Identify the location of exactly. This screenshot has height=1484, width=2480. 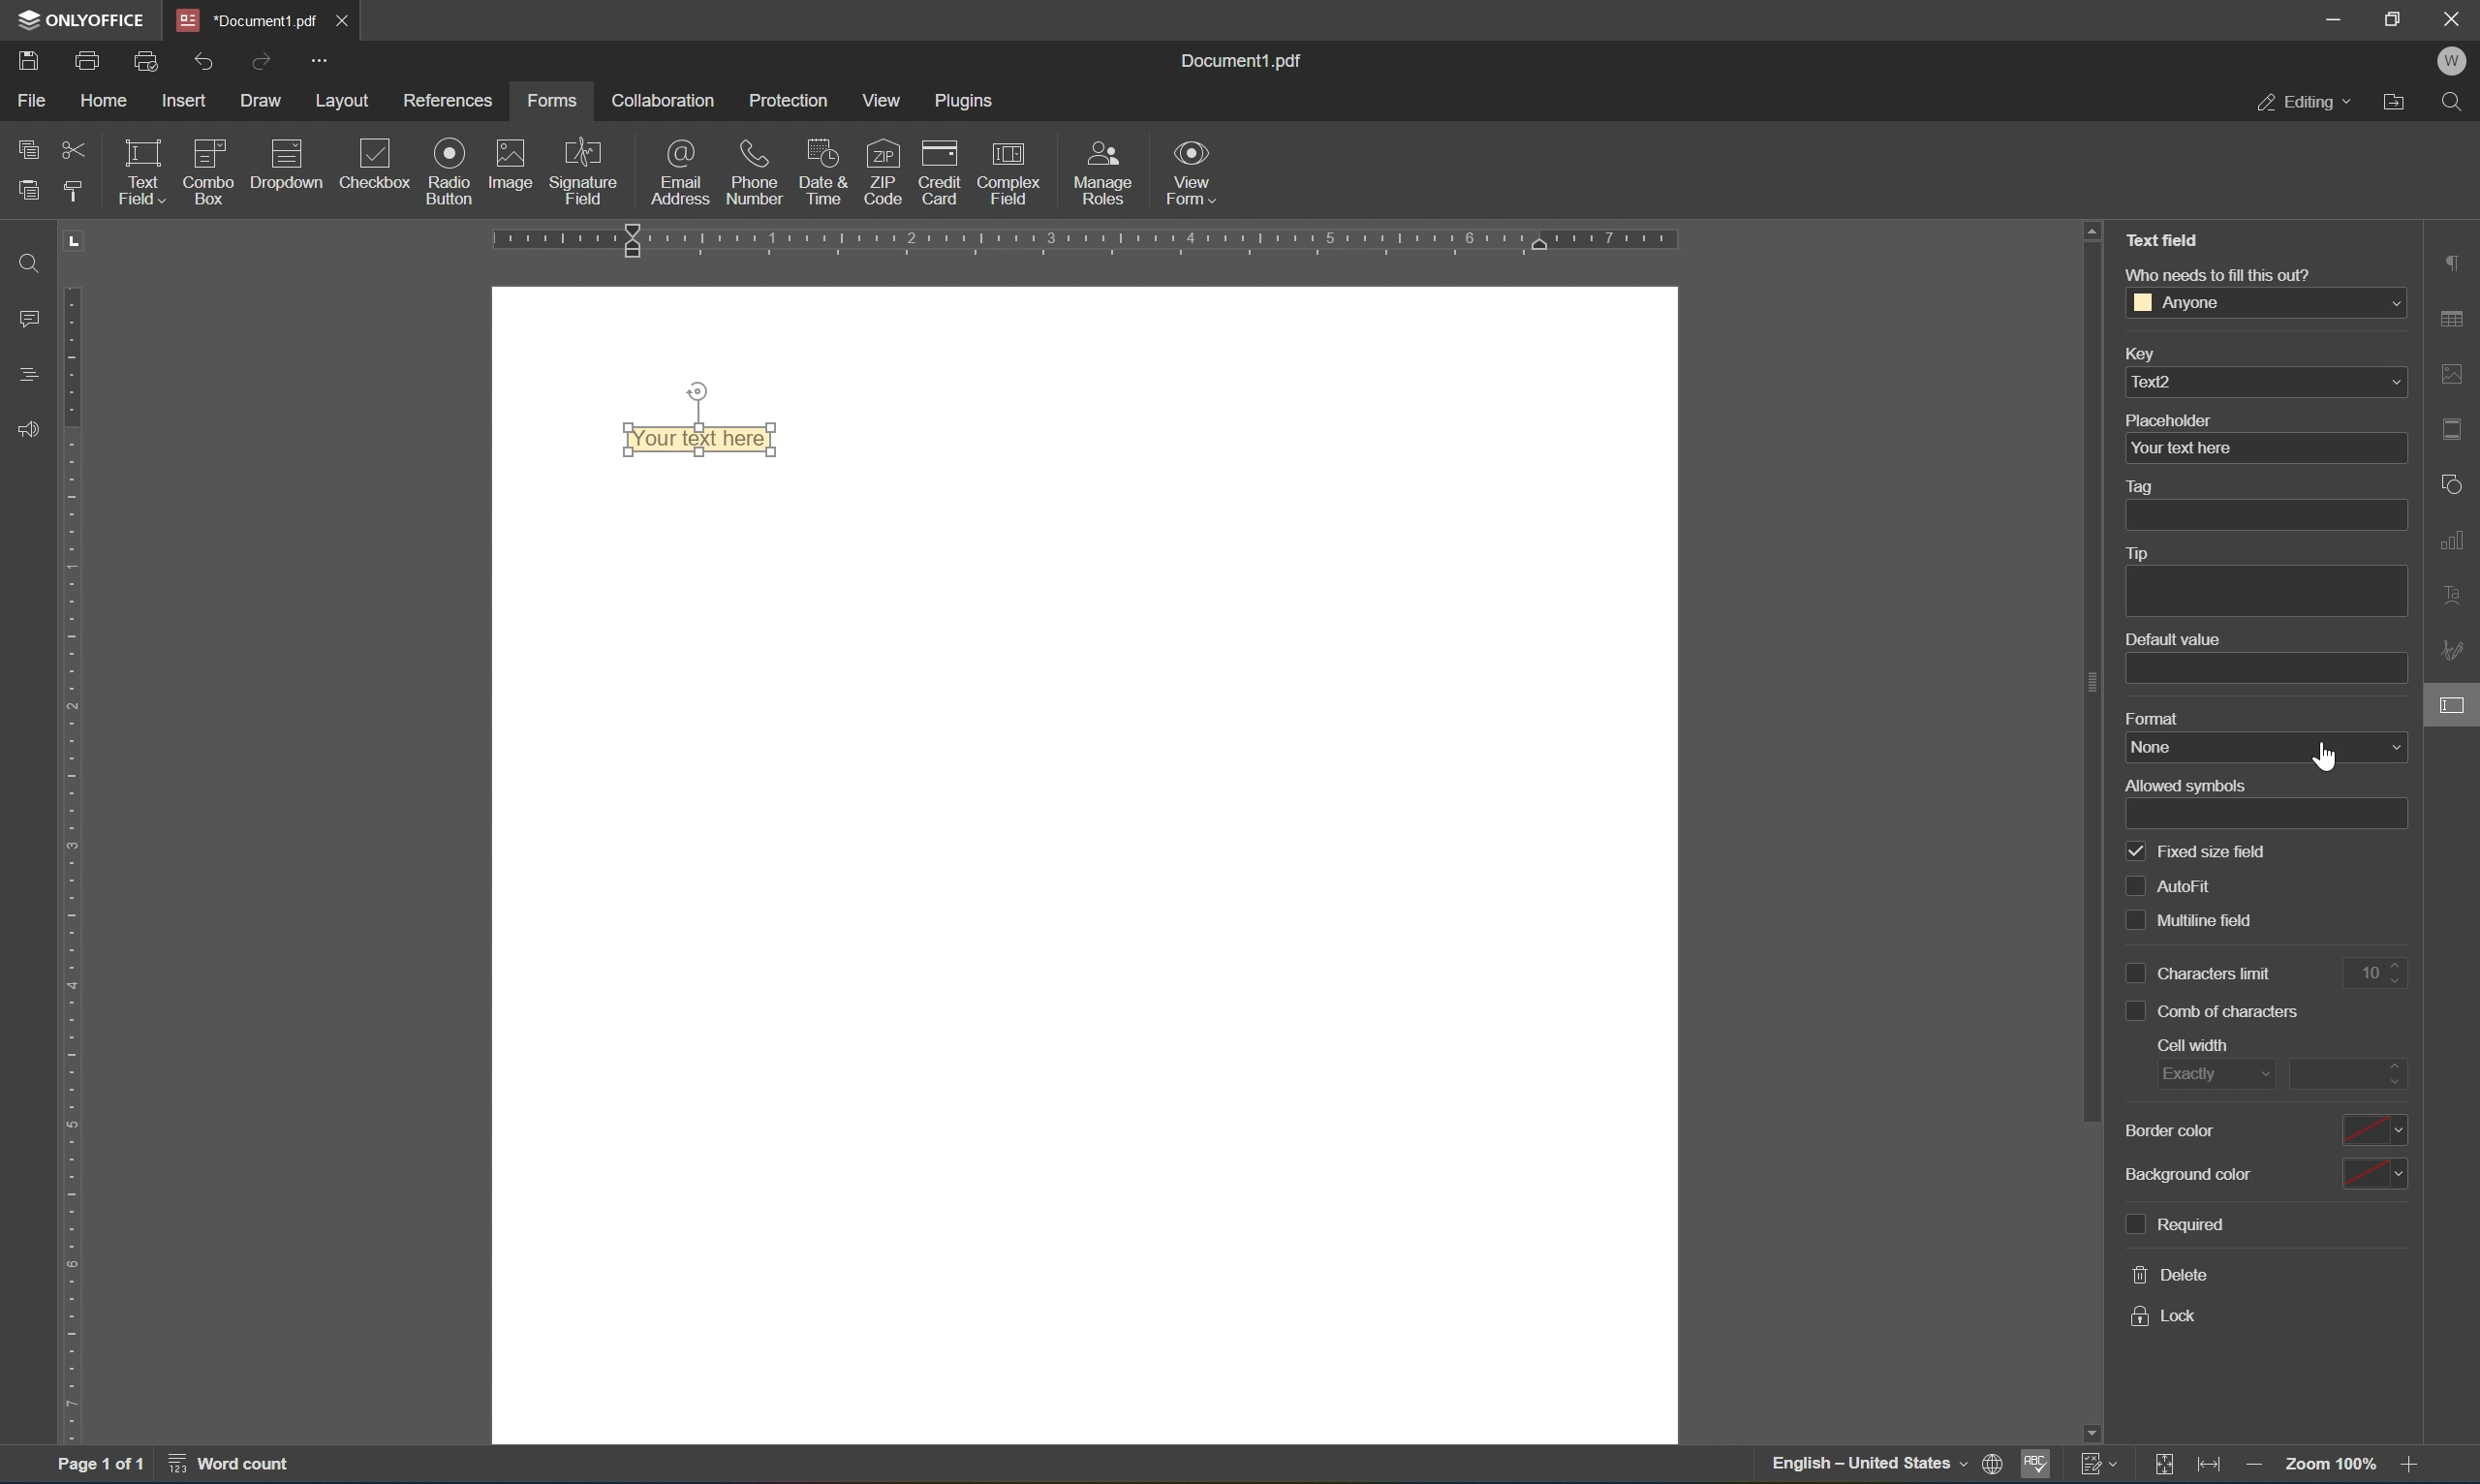
(2212, 1077).